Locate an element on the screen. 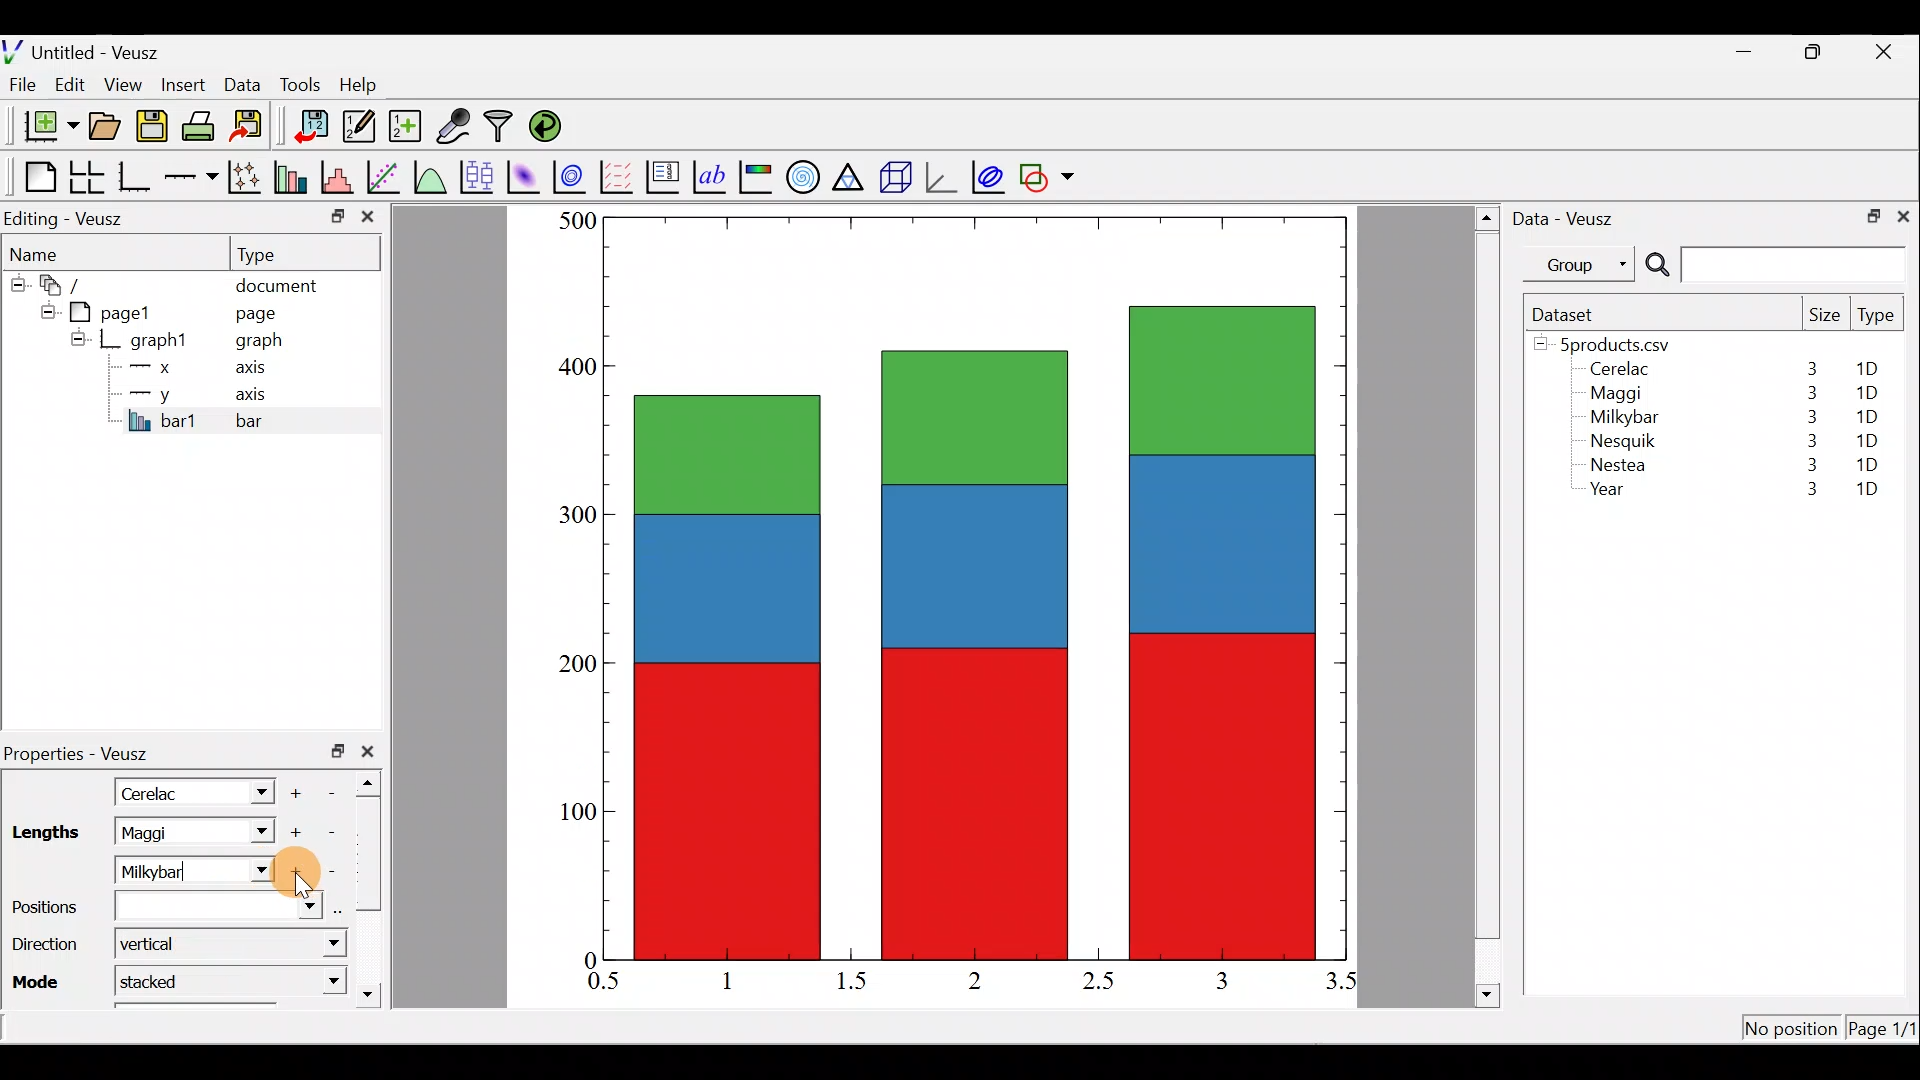 The image size is (1920, 1080). Mode is located at coordinates (41, 980).